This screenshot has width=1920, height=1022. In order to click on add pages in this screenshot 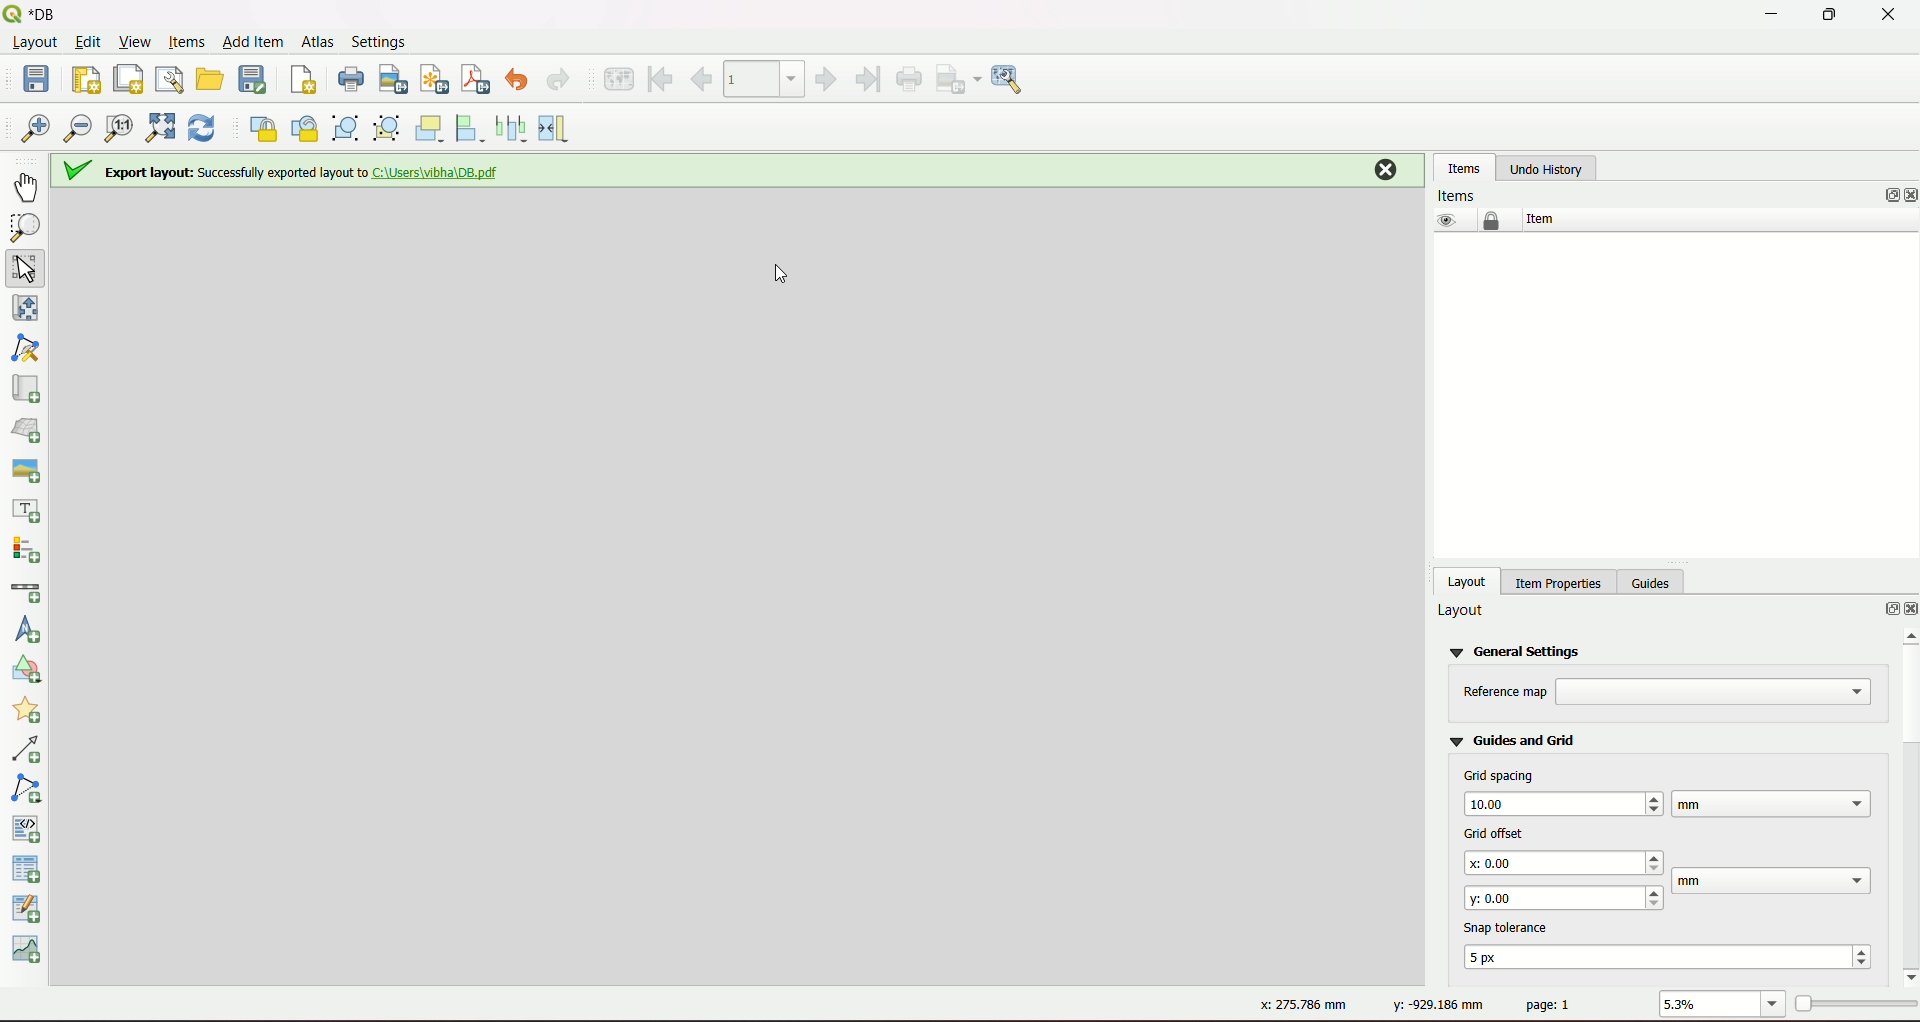, I will do `click(302, 82)`.